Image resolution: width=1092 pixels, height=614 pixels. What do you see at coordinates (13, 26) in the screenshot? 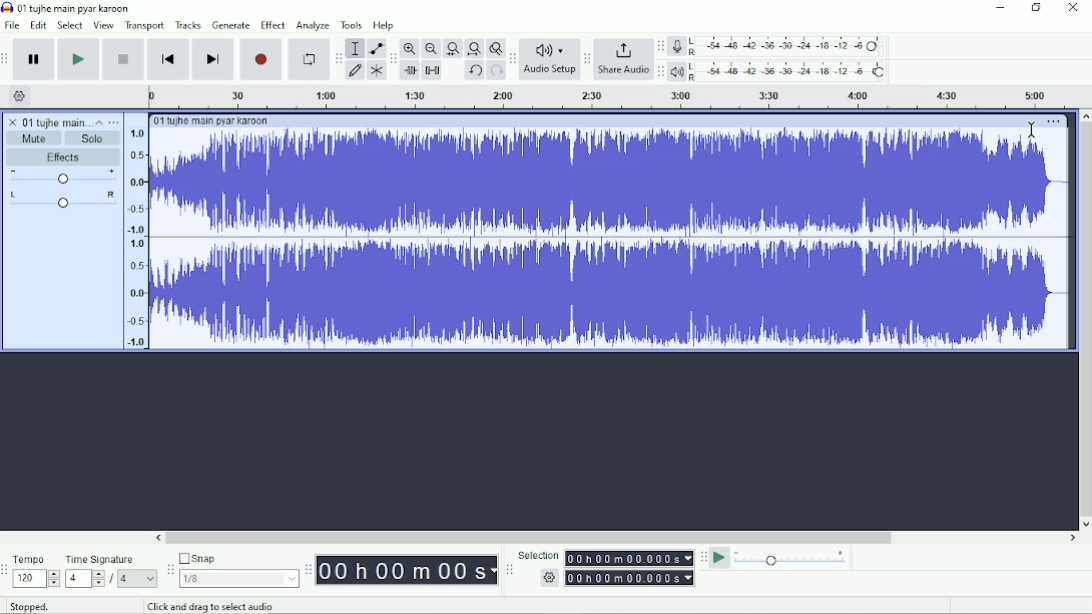
I see `File` at bounding box center [13, 26].